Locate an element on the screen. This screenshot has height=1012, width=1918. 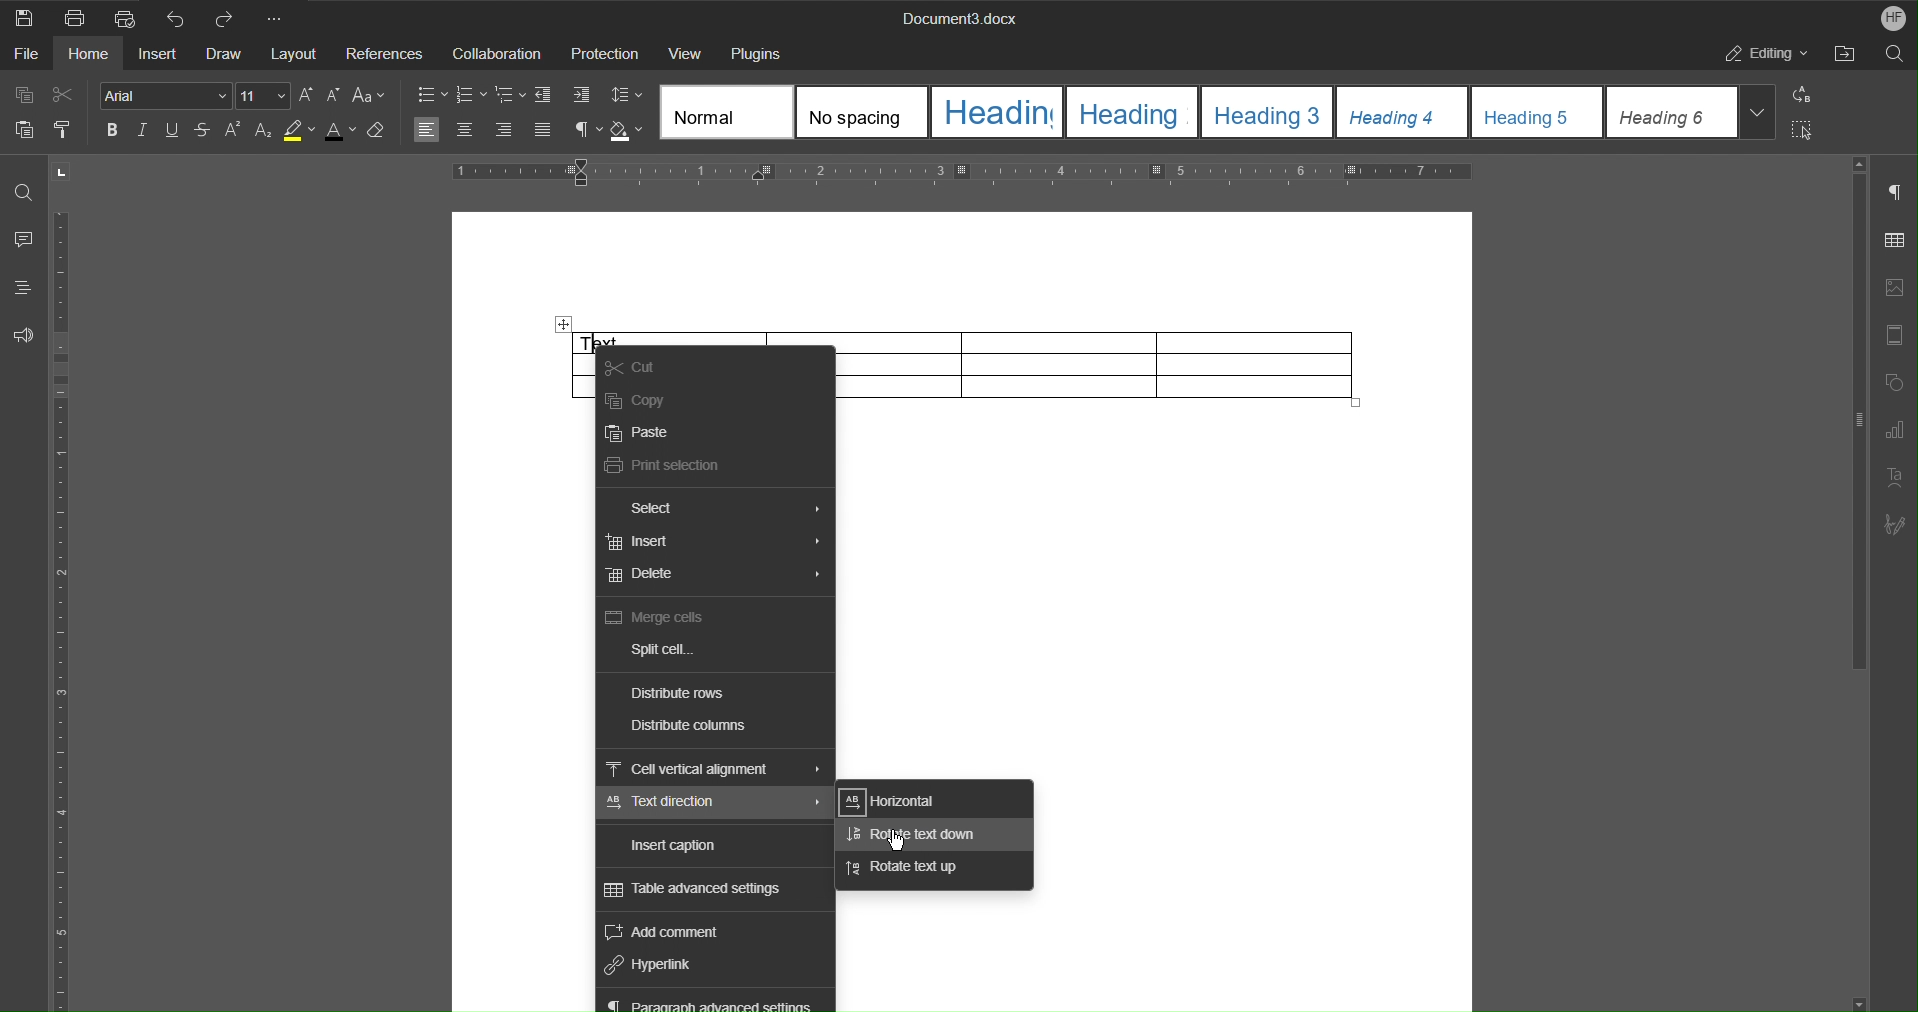
Collaboration is located at coordinates (496, 53).